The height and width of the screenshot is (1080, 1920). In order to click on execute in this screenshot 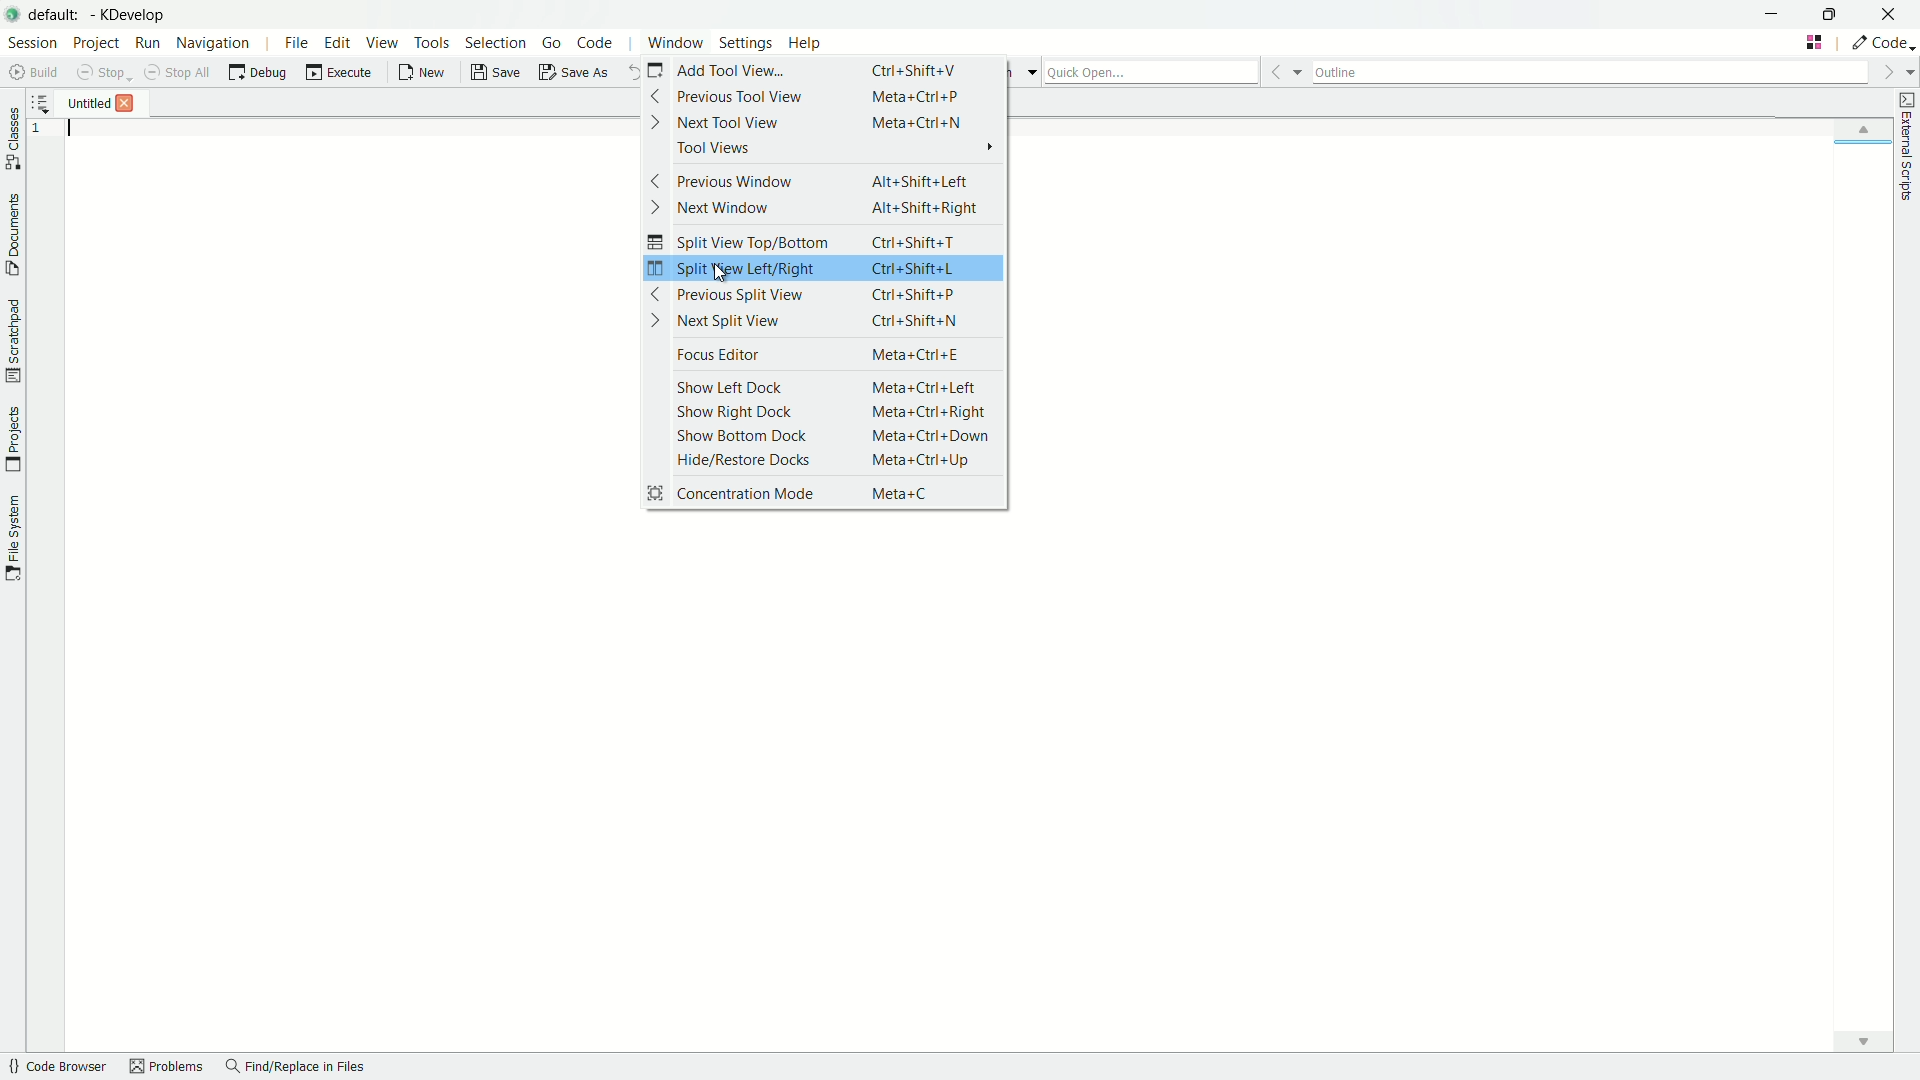, I will do `click(339, 72)`.